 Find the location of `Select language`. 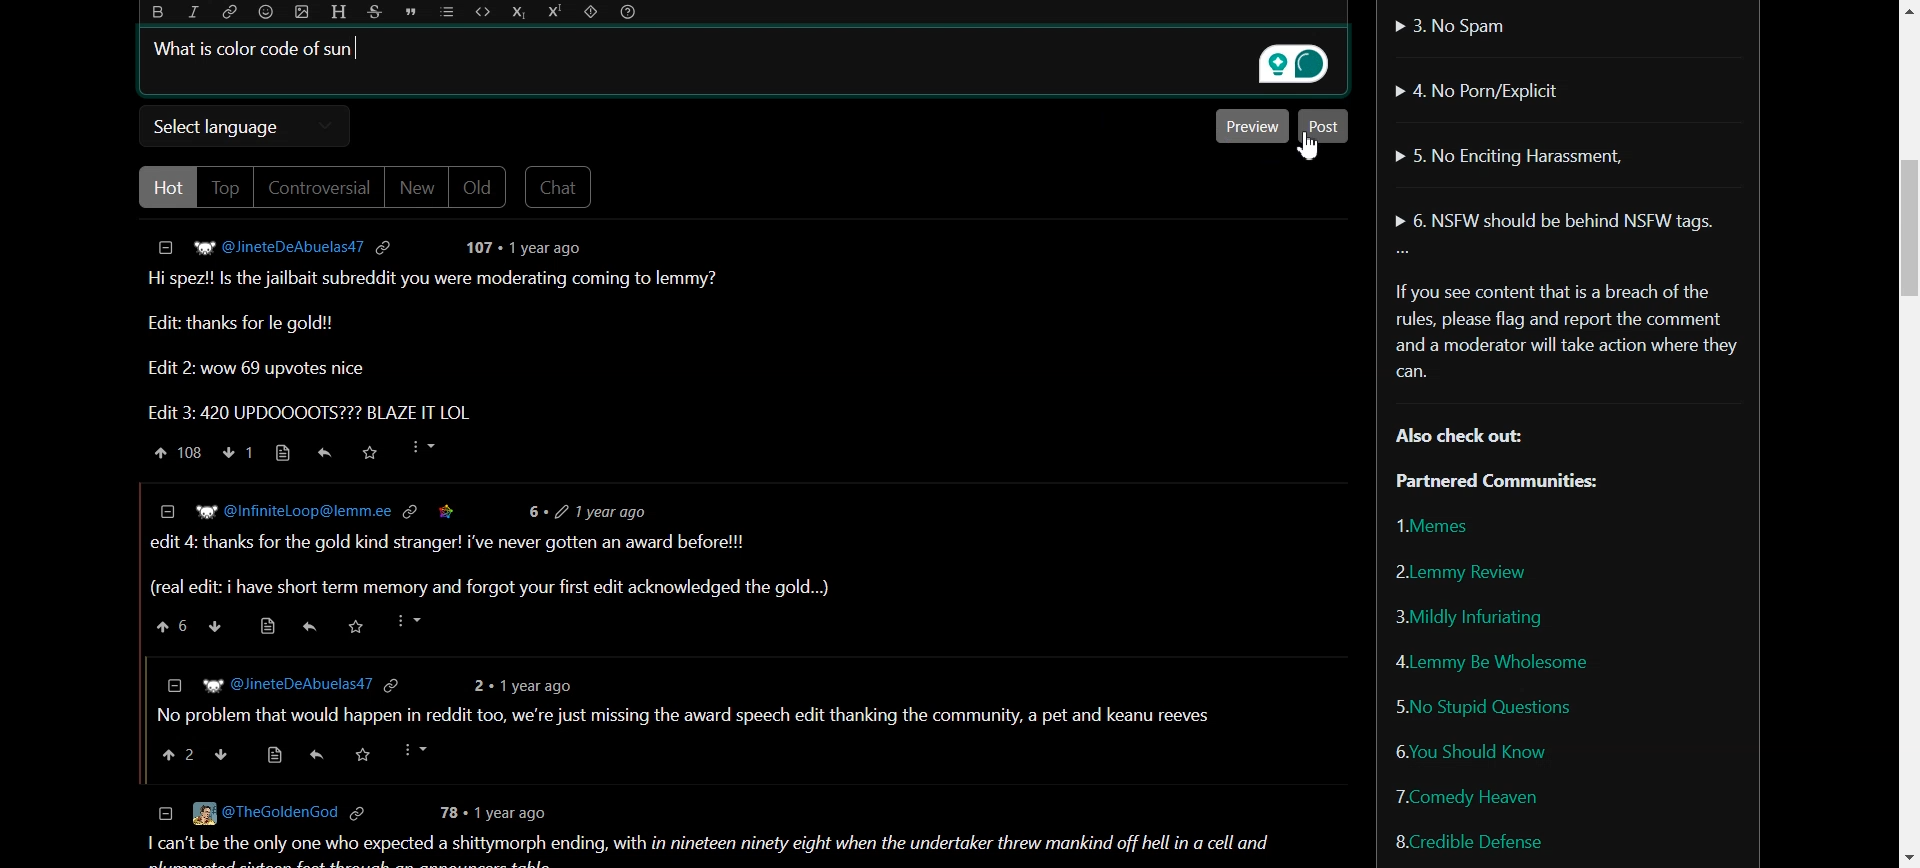

Select language is located at coordinates (246, 126).